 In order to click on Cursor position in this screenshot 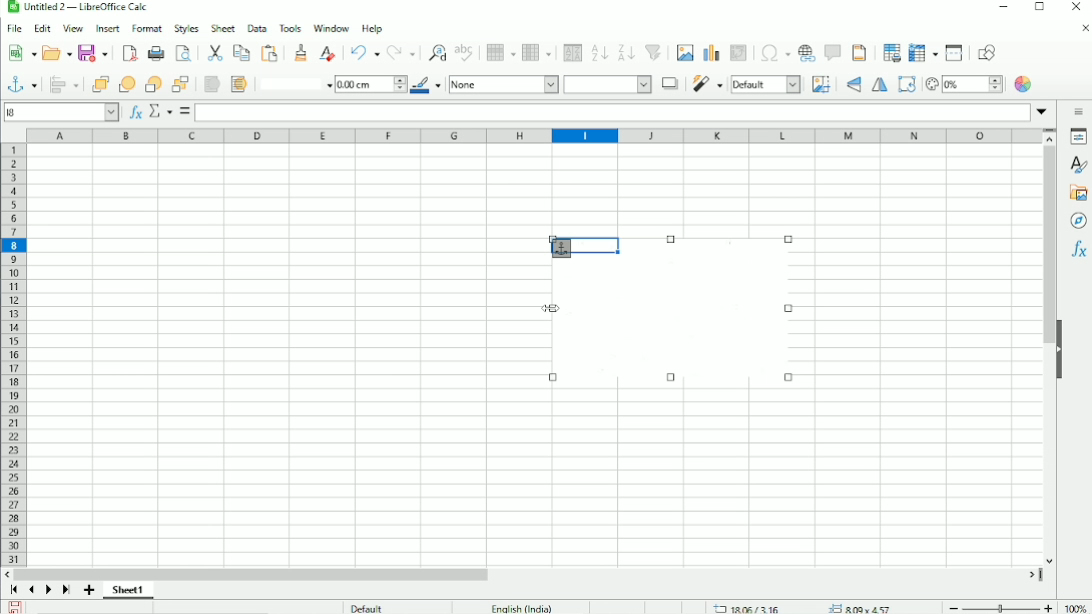, I will do `click(806, 607)`.